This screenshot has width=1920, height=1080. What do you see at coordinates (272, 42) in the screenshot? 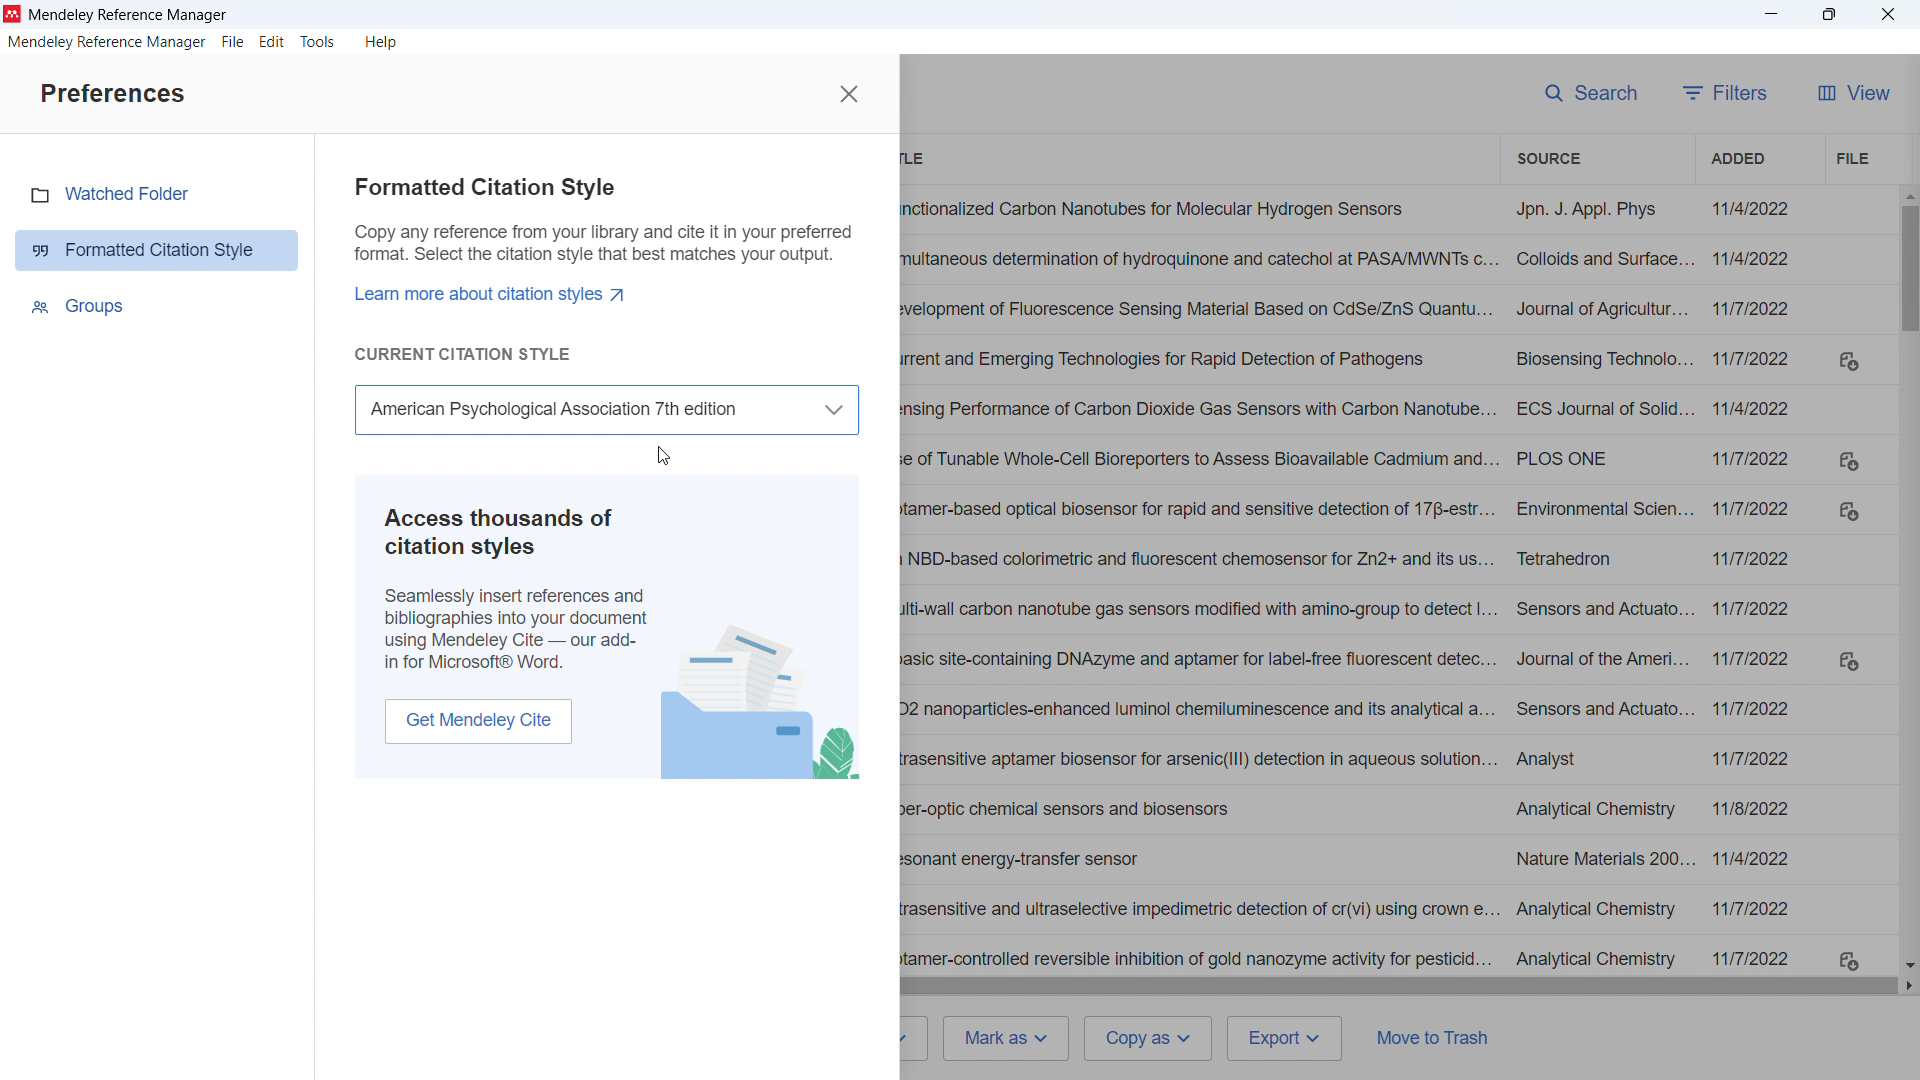
I see `edit` at bounding box center [272, 42].